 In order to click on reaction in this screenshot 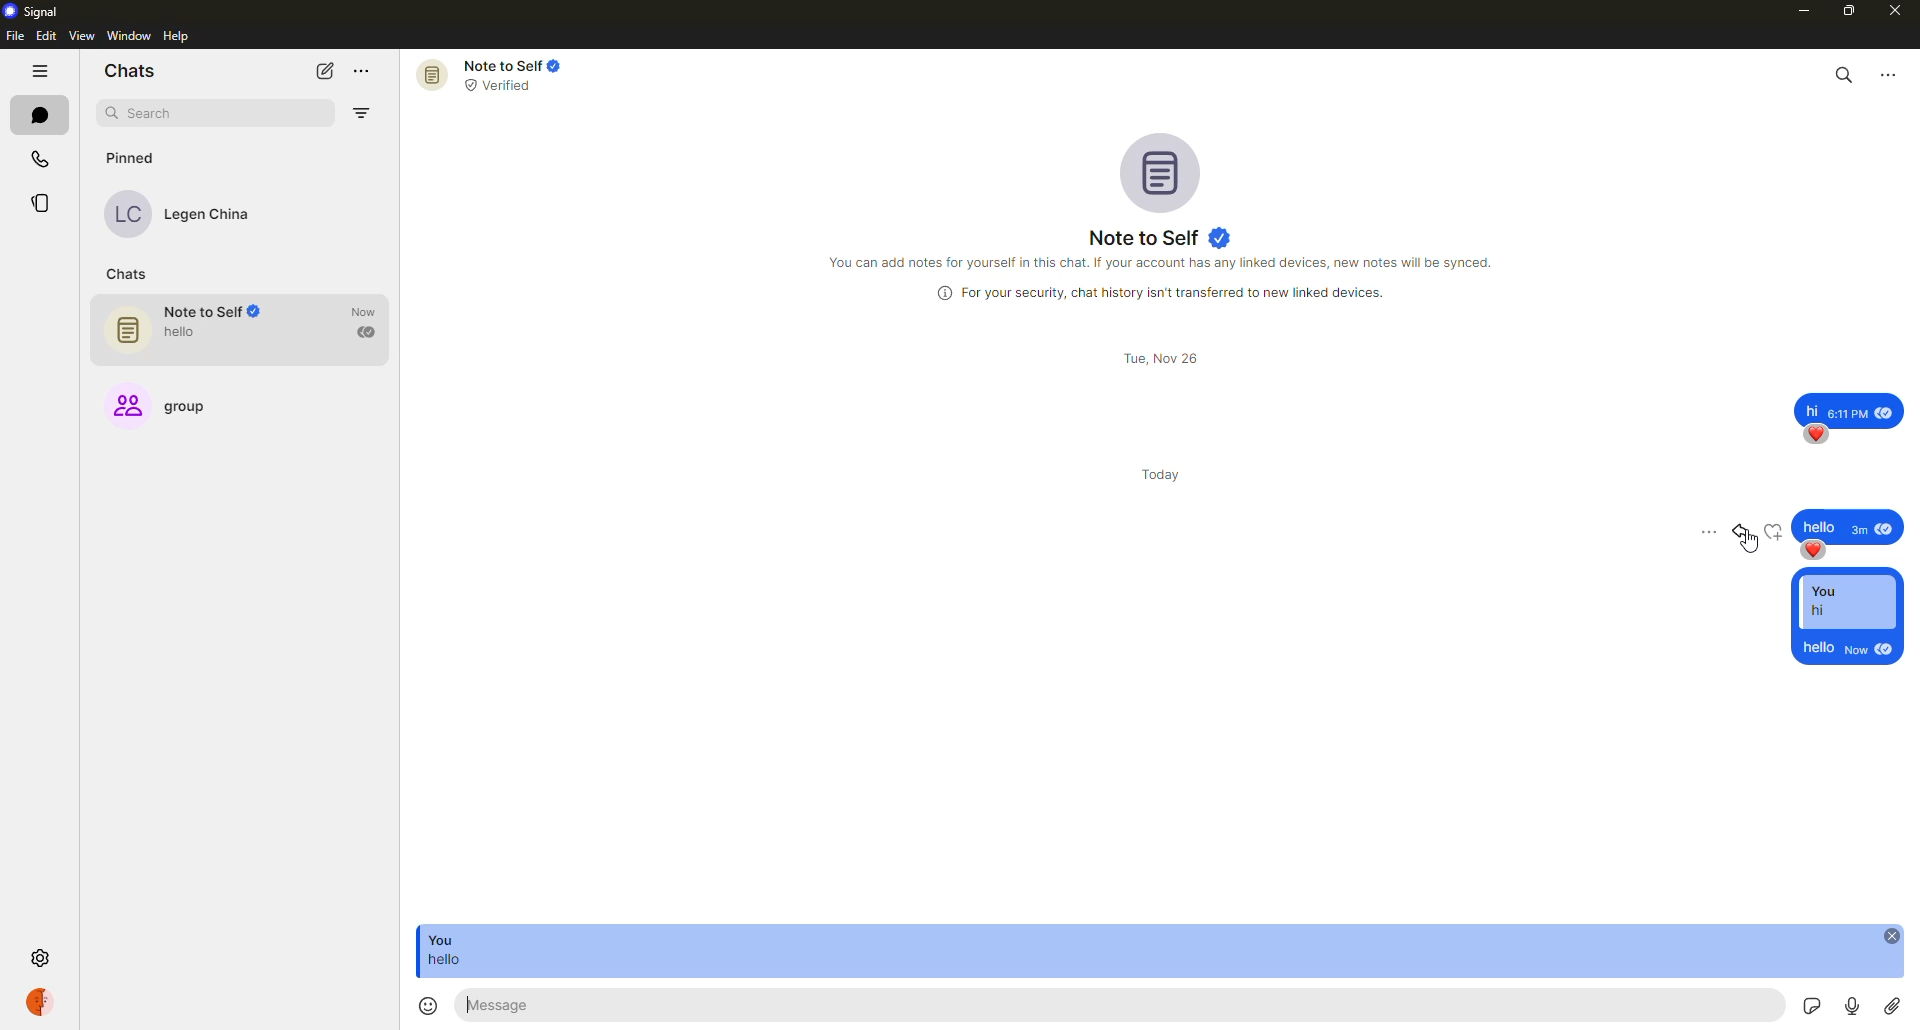, I will do `click(1819, 435)`.